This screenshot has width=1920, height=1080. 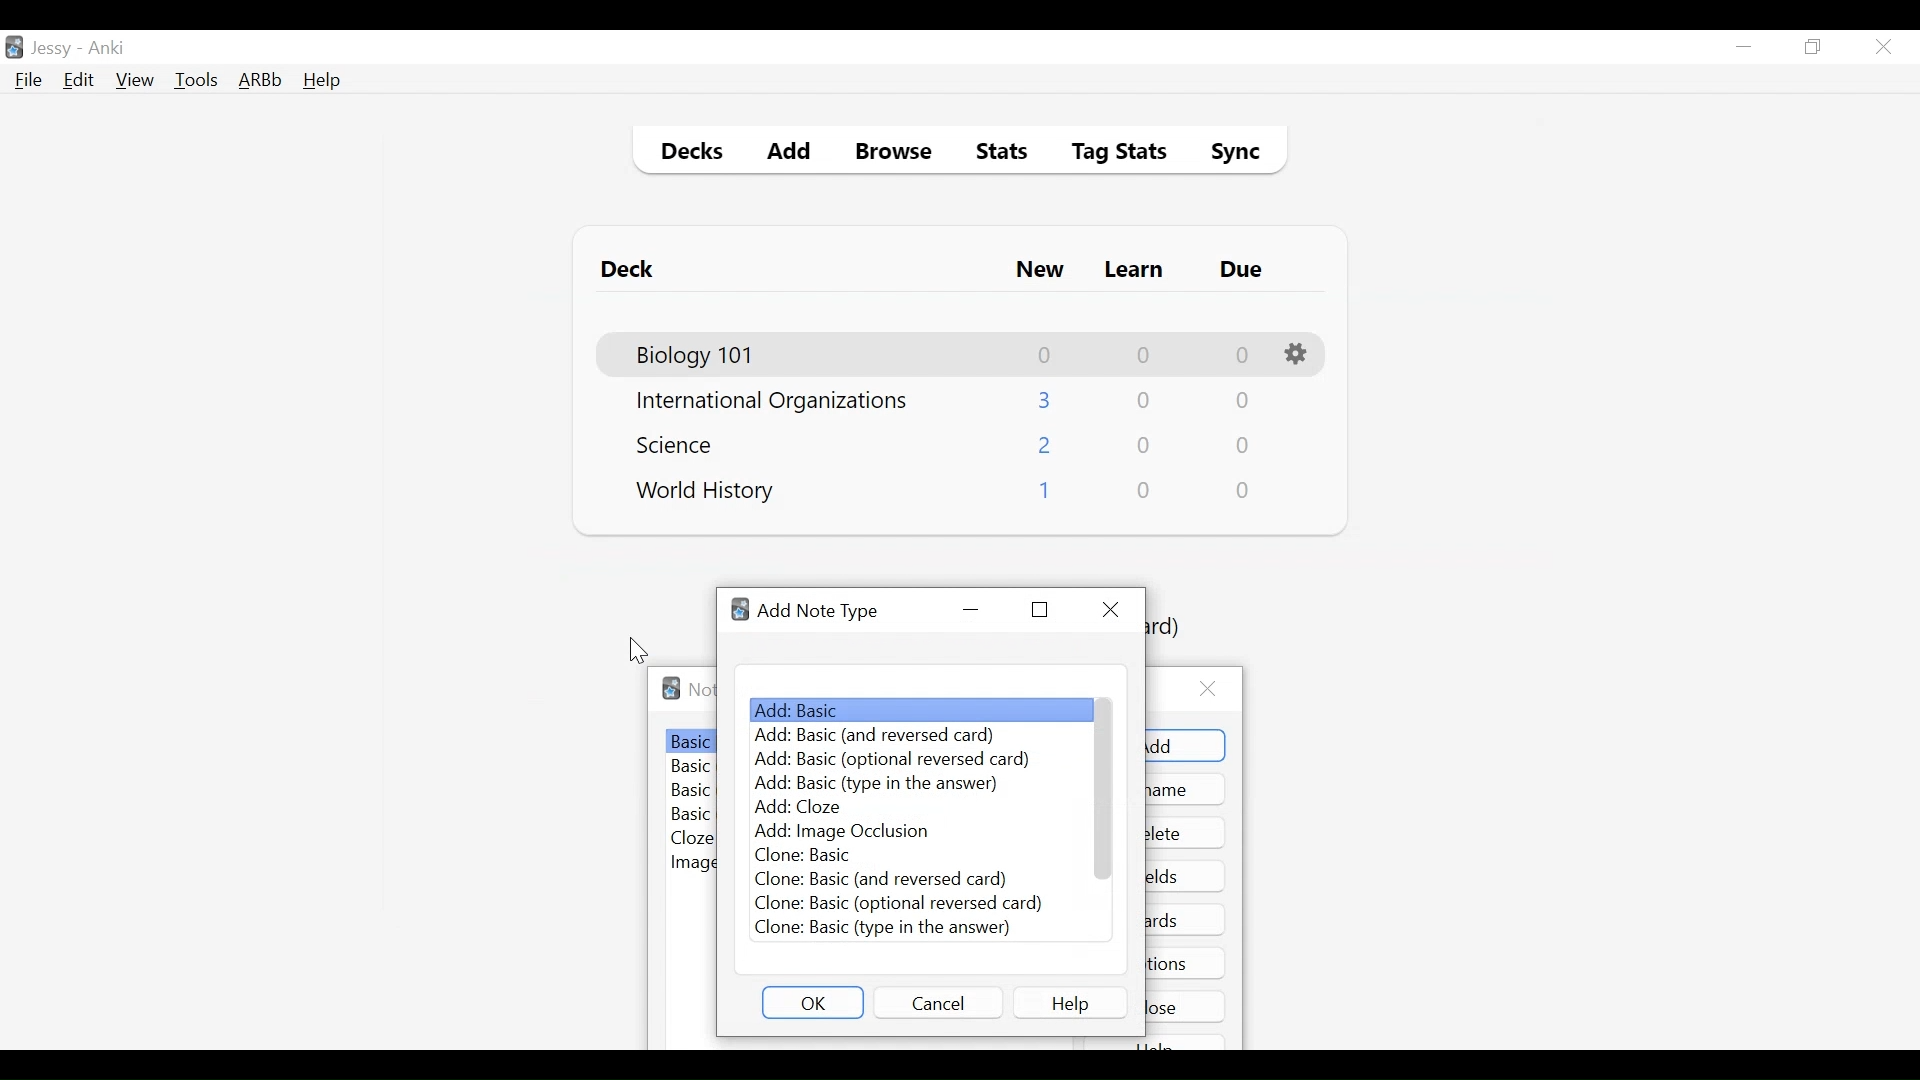 I want to click on Anki, so click(x=107, y=48).